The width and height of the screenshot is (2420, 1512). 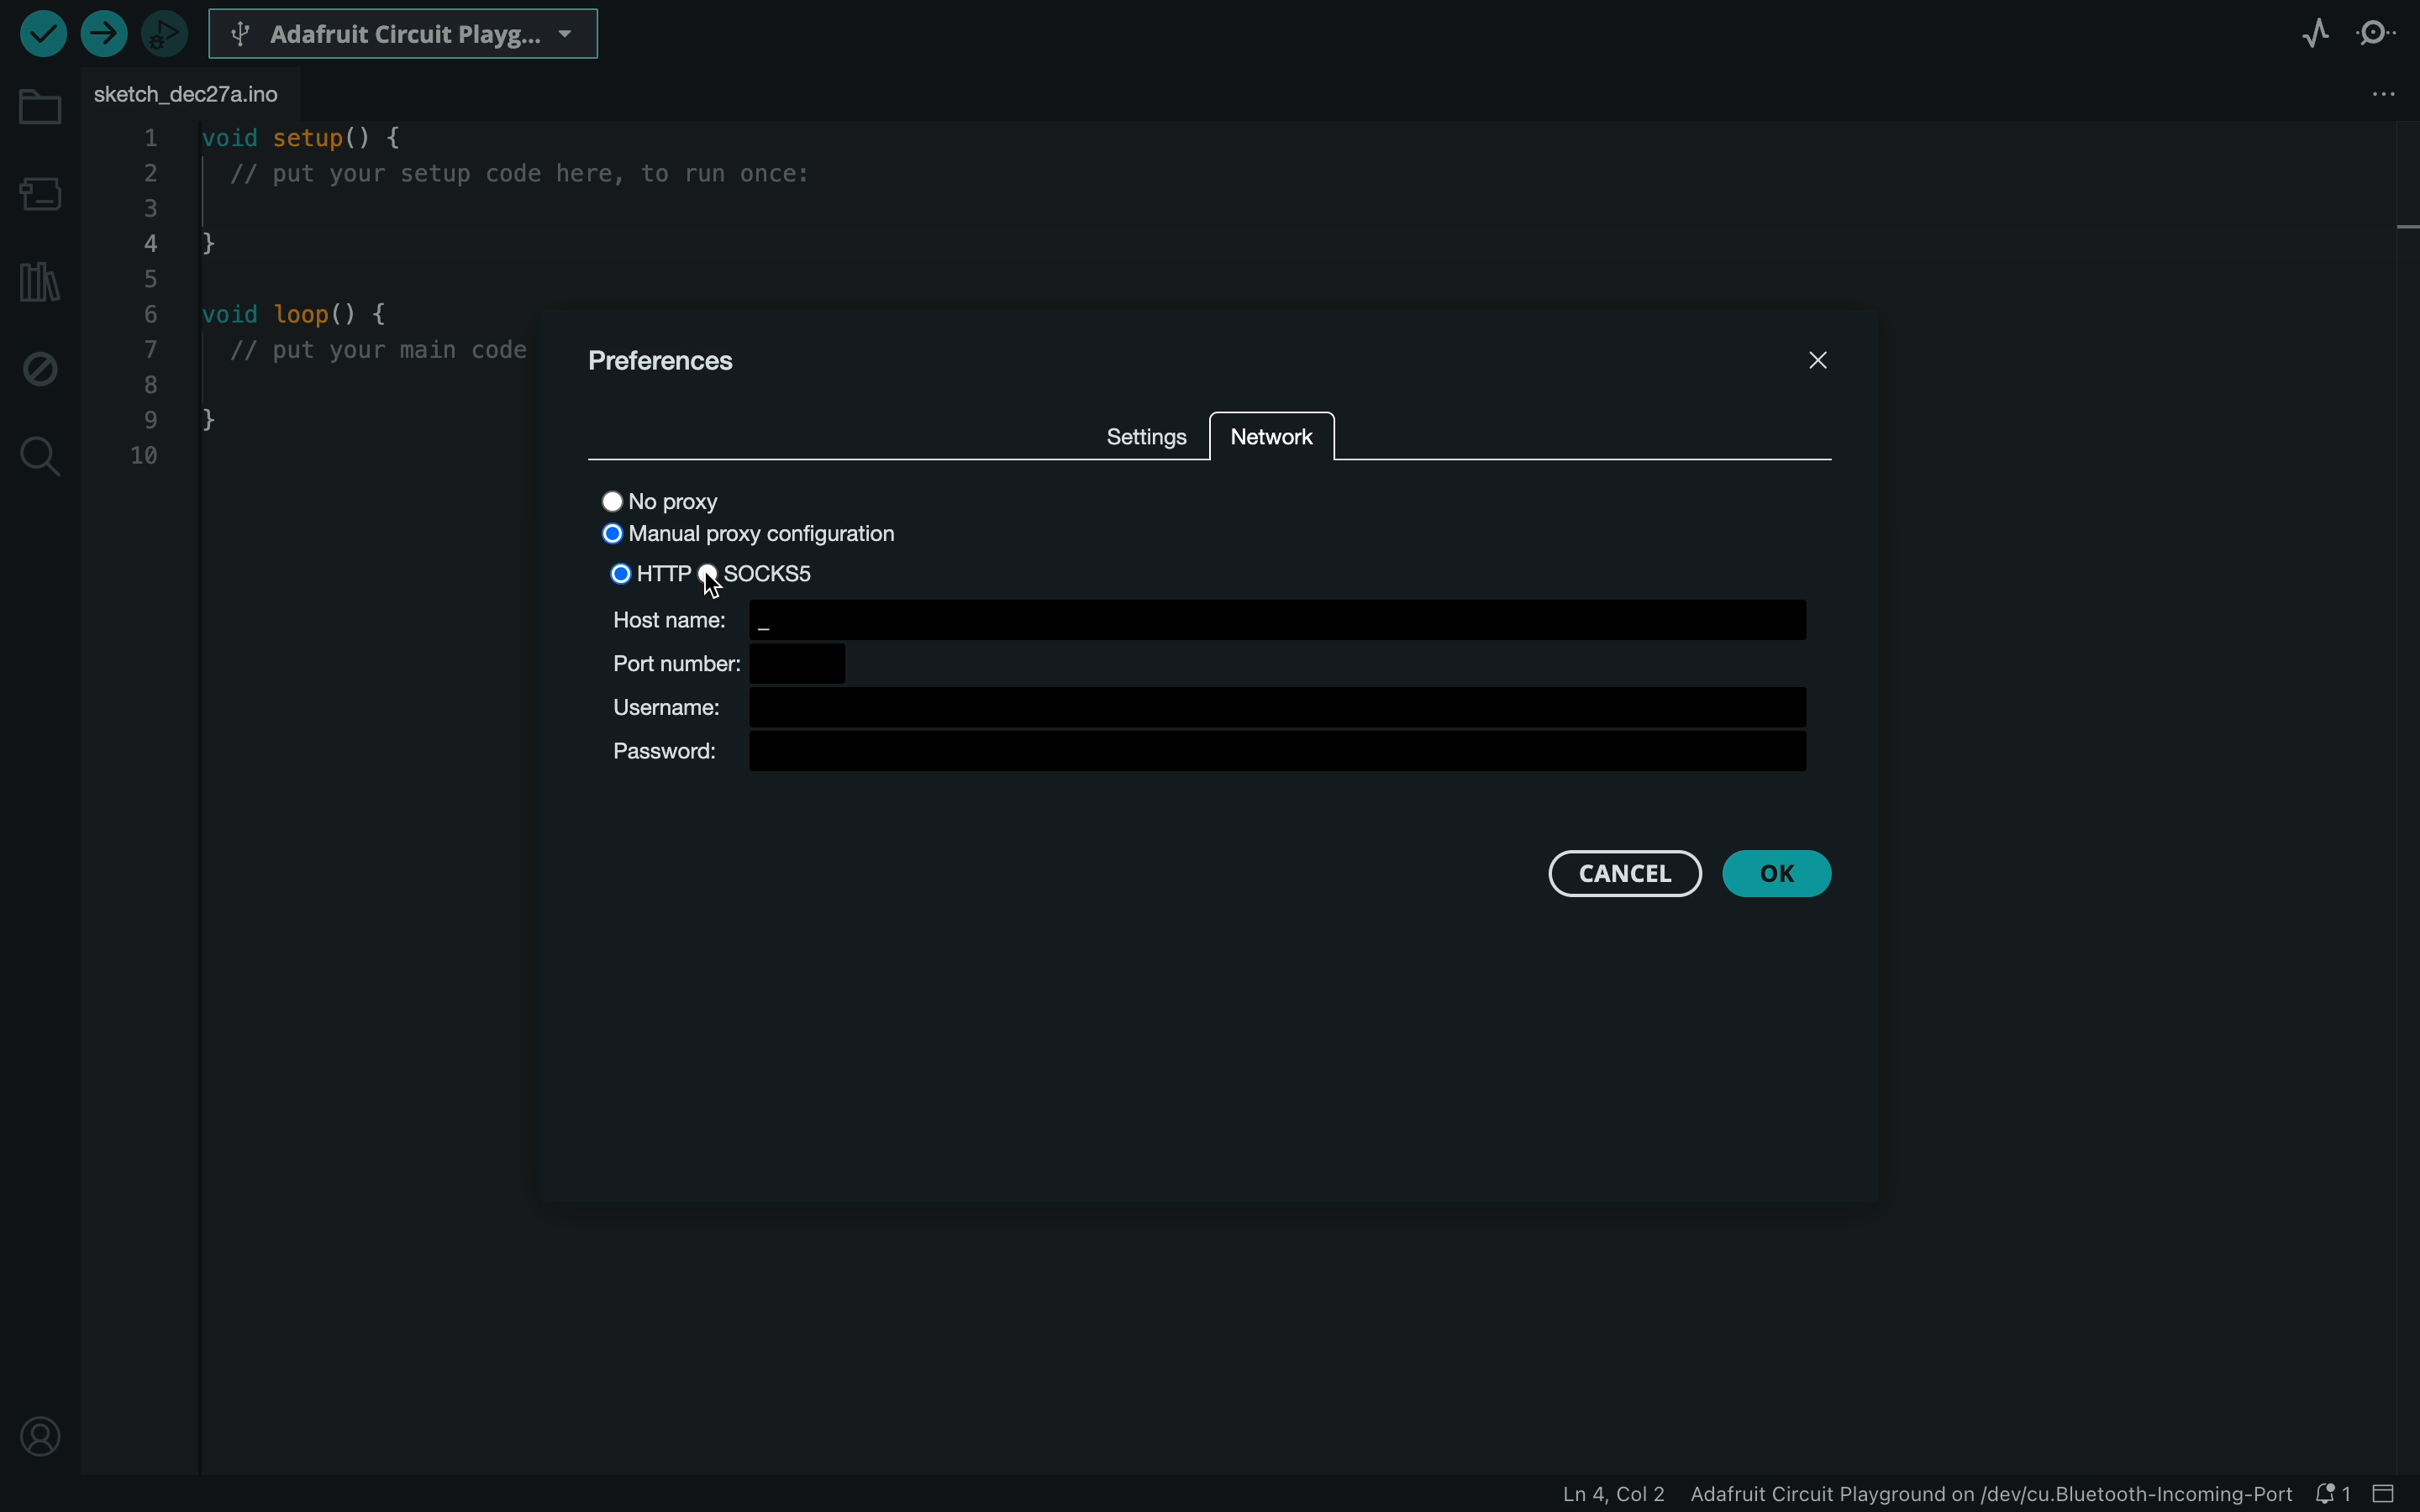 I want to click on verify, so click(x=43, y=36).